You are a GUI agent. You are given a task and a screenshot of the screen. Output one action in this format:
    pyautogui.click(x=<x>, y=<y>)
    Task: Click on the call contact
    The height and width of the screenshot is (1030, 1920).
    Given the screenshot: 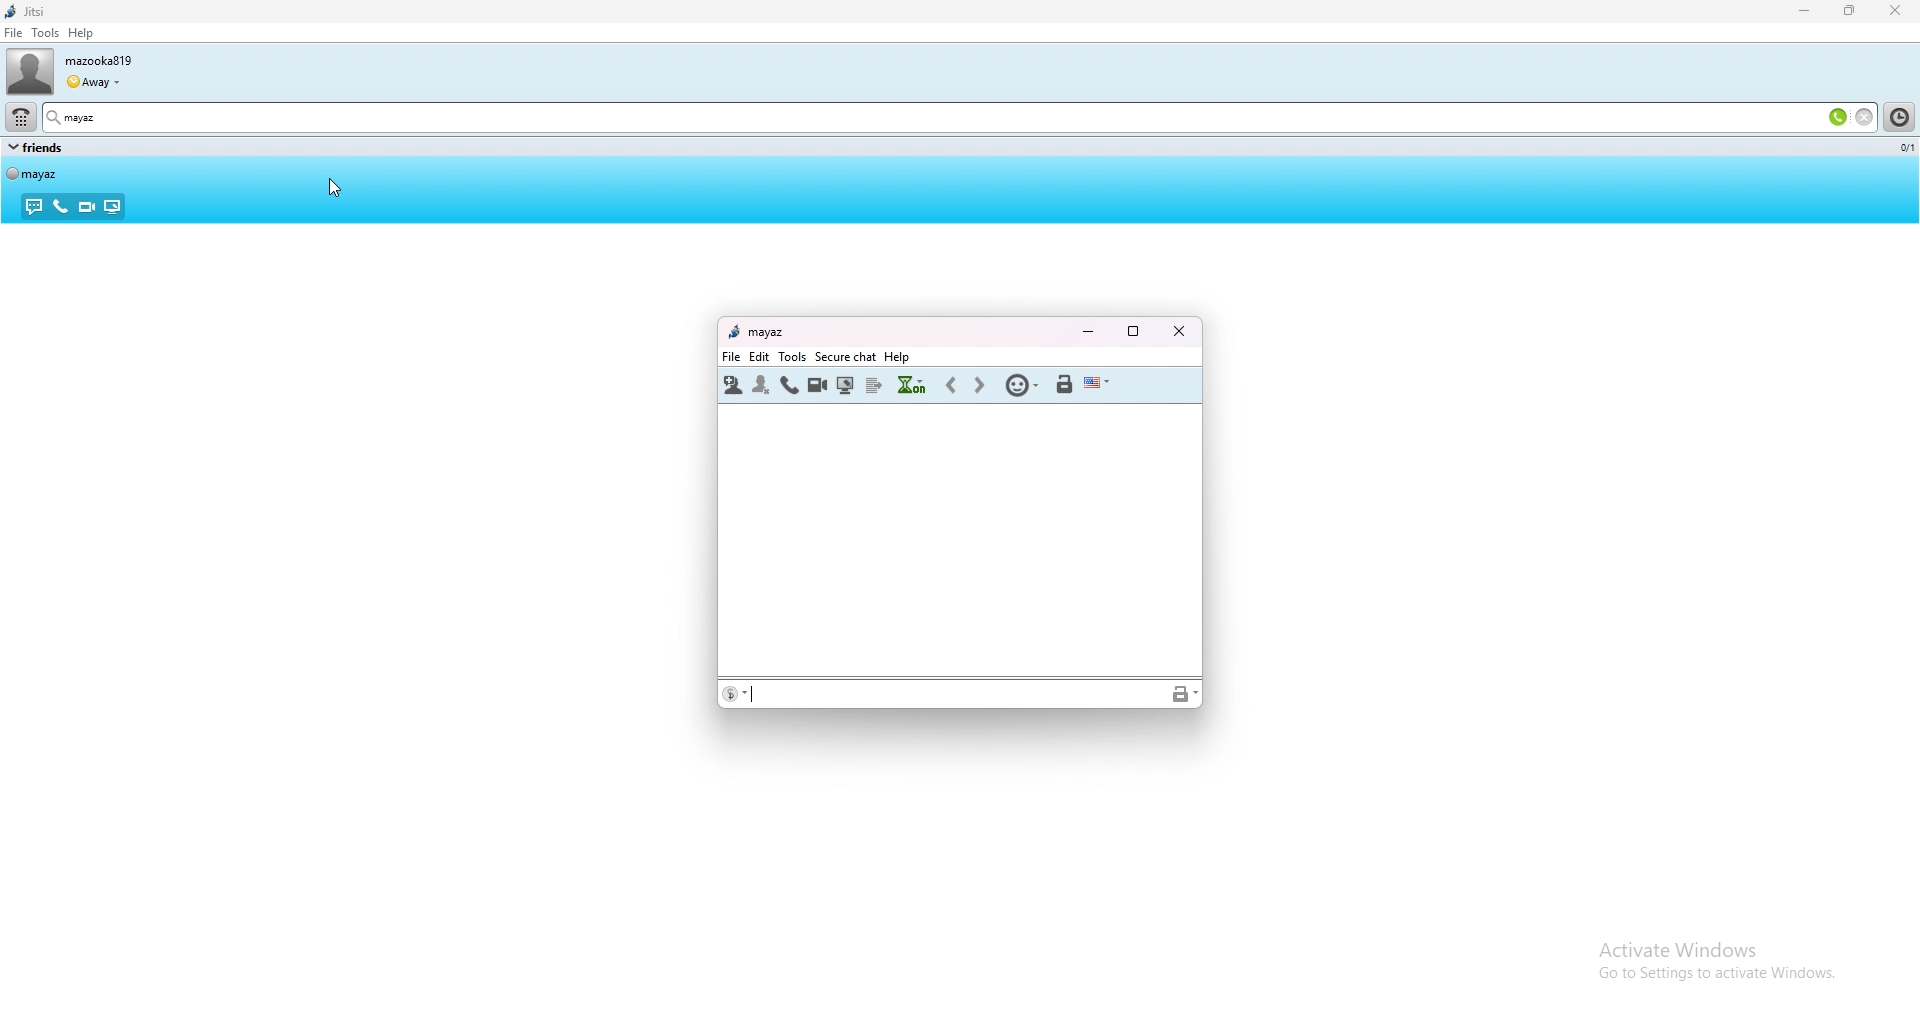 What is the action you would take?
    pyautogui.click(x=789, y=385)
    